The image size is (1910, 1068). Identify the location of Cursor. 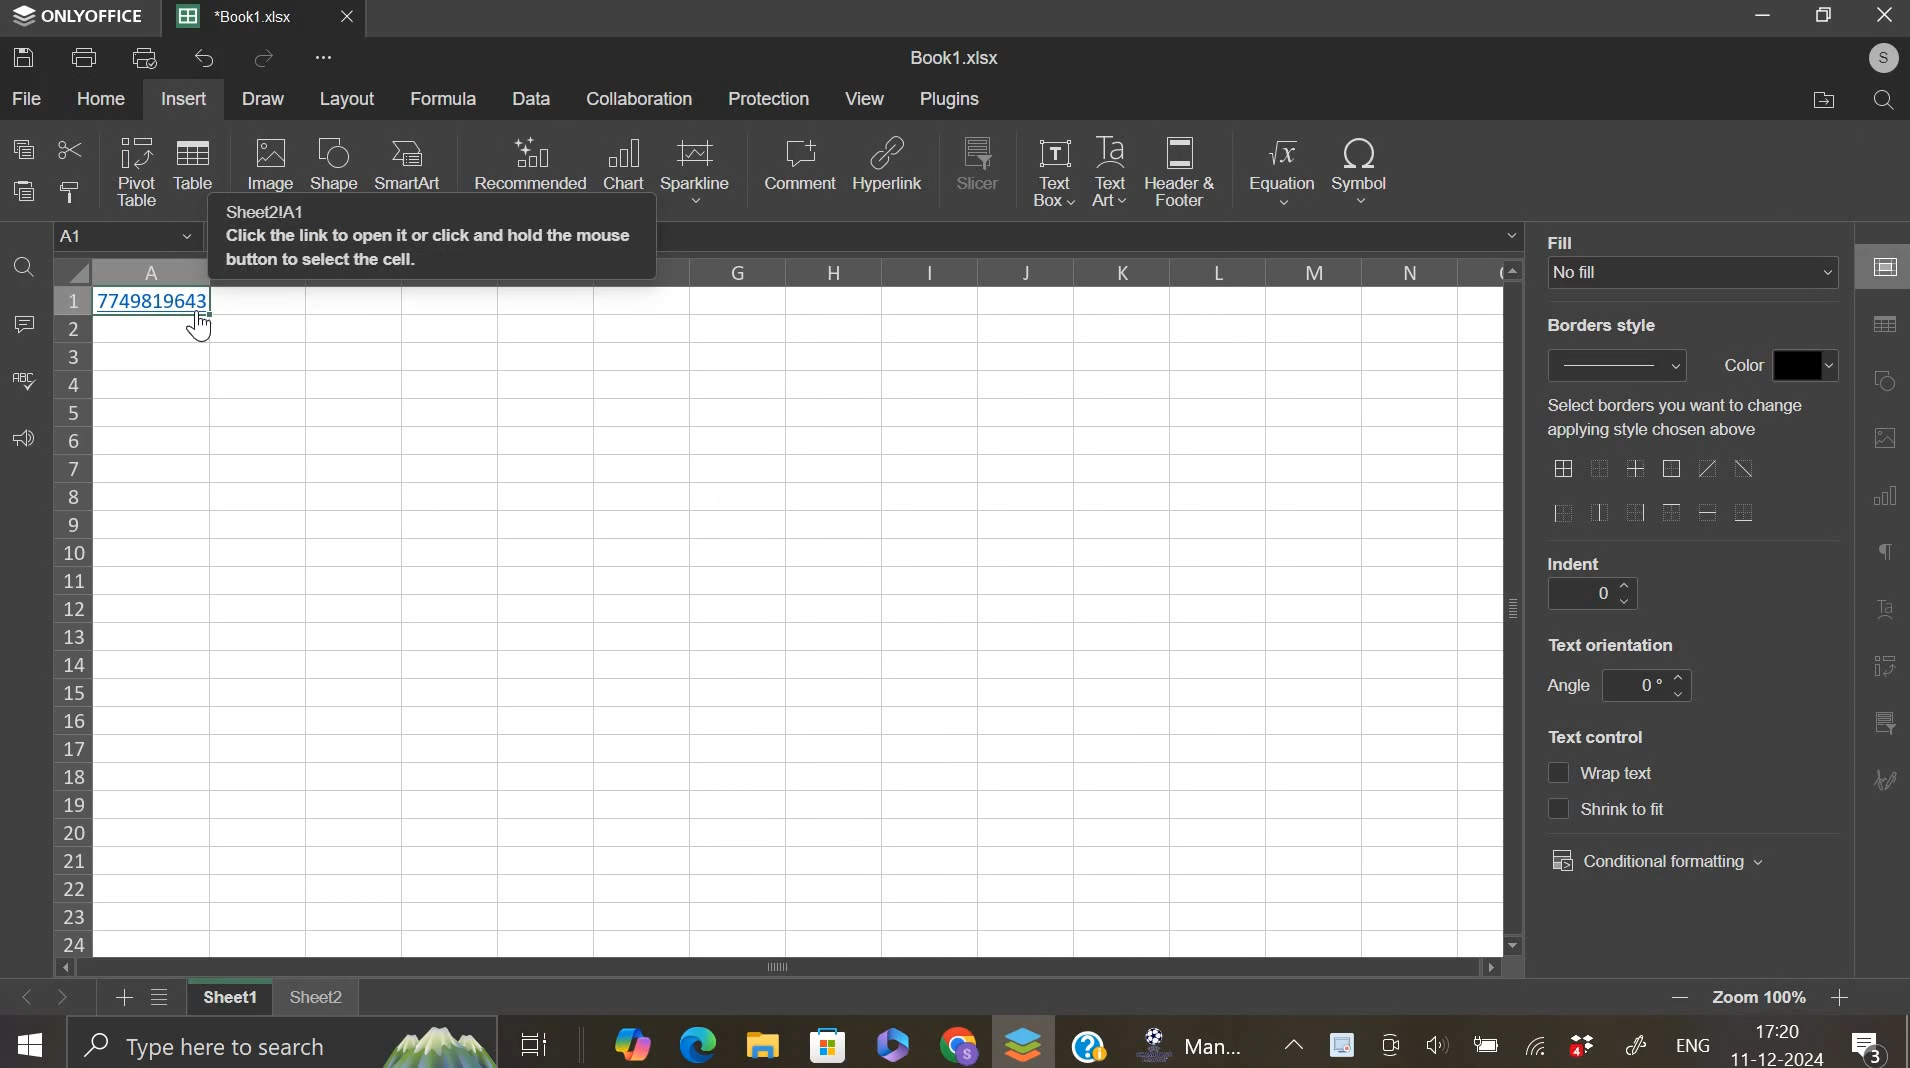
(206, 328).